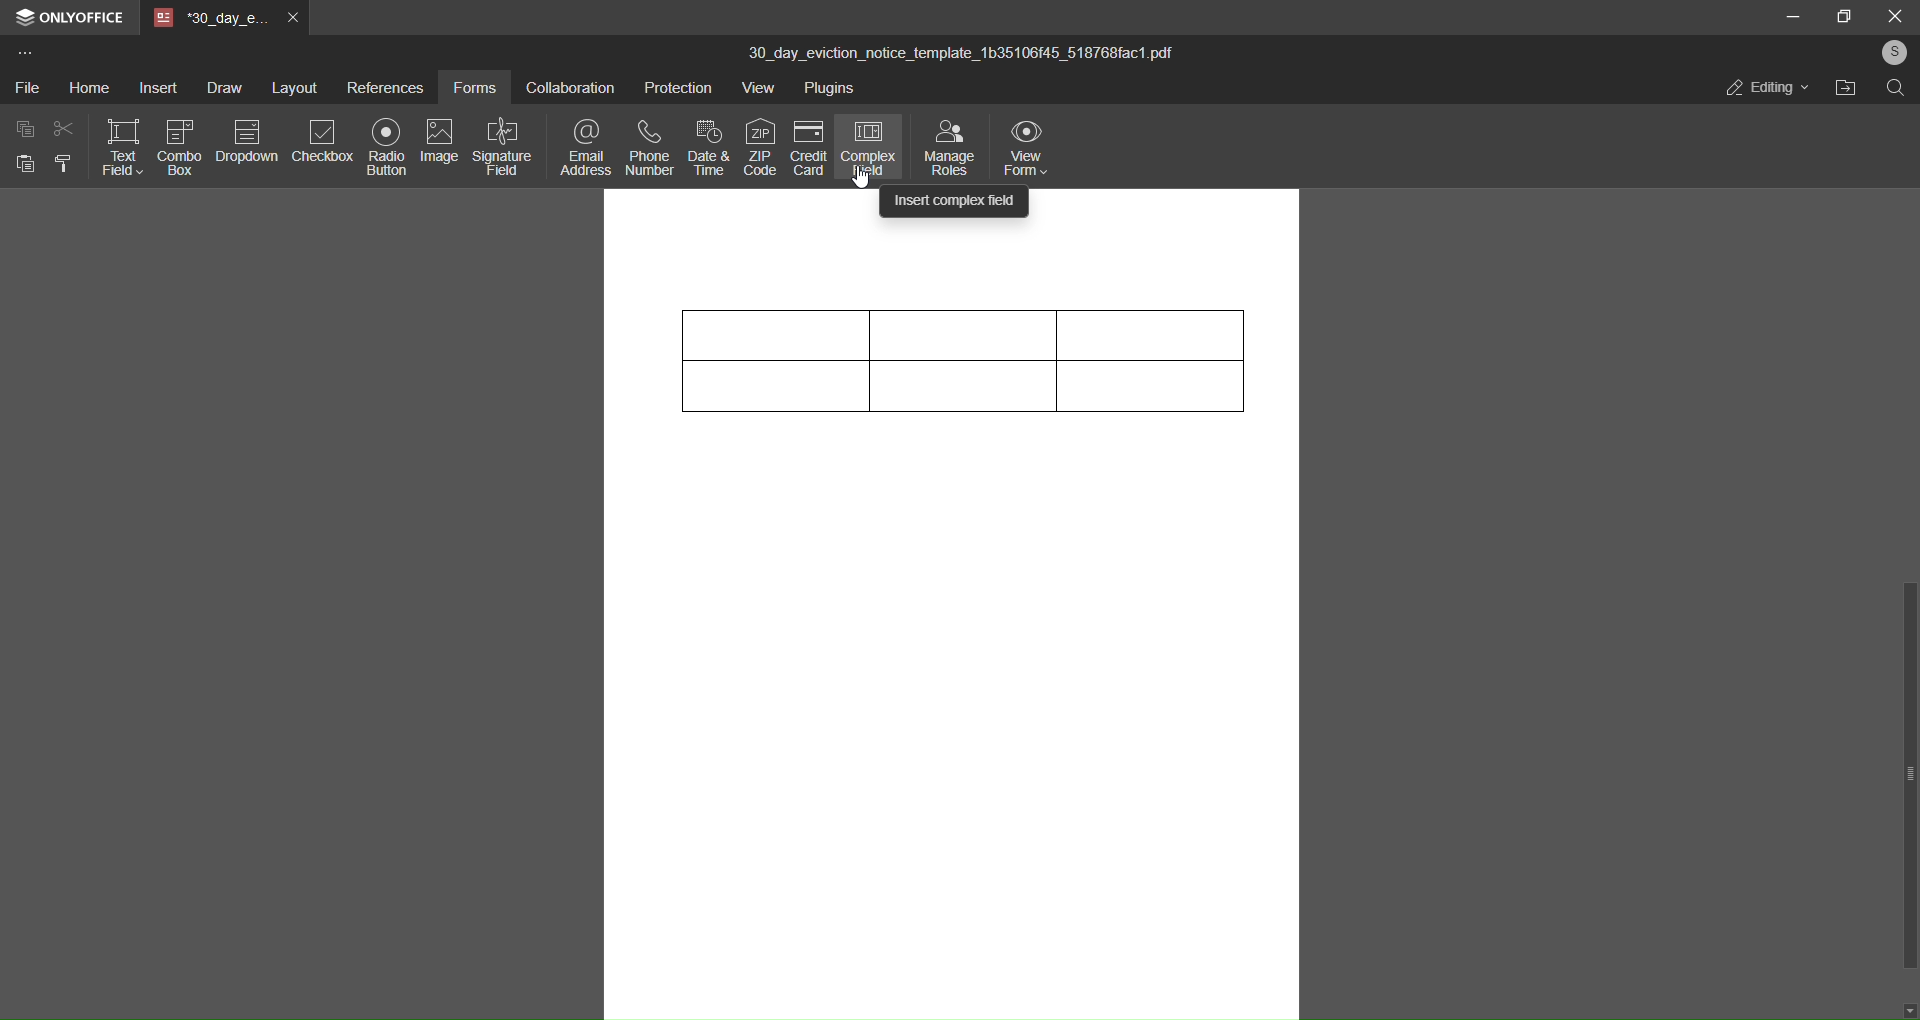 The image size is (1920, 1020). Describe the element at coordinates (1766, 91) in the screenshot. I see `editing` at that location.